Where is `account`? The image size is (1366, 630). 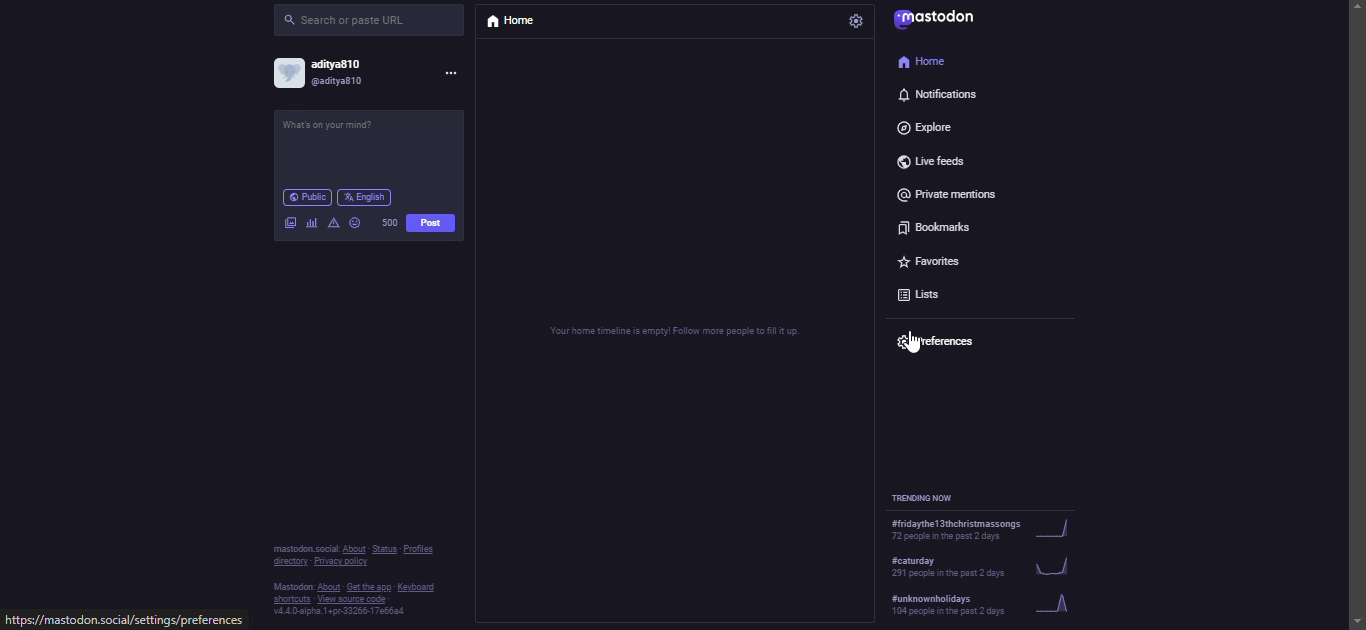
account is located at coordinates (331, 71).